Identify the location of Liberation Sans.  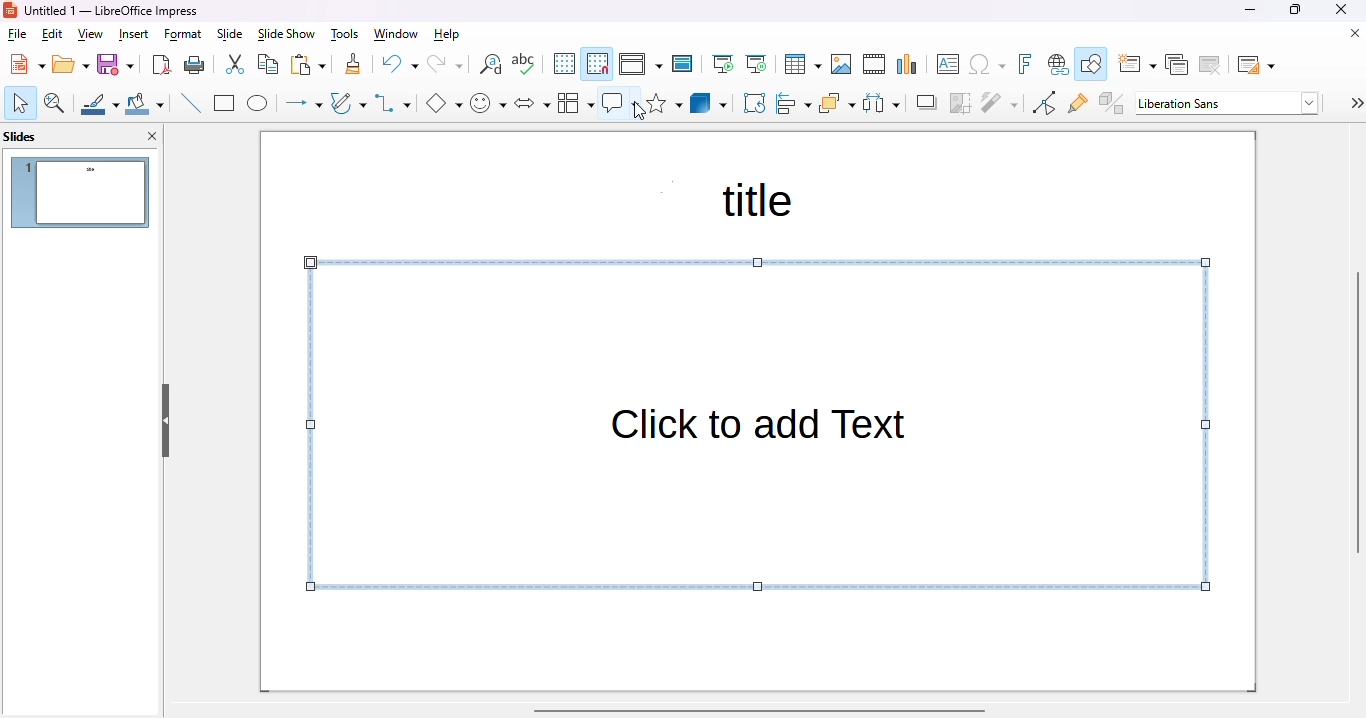
(1228, 103).